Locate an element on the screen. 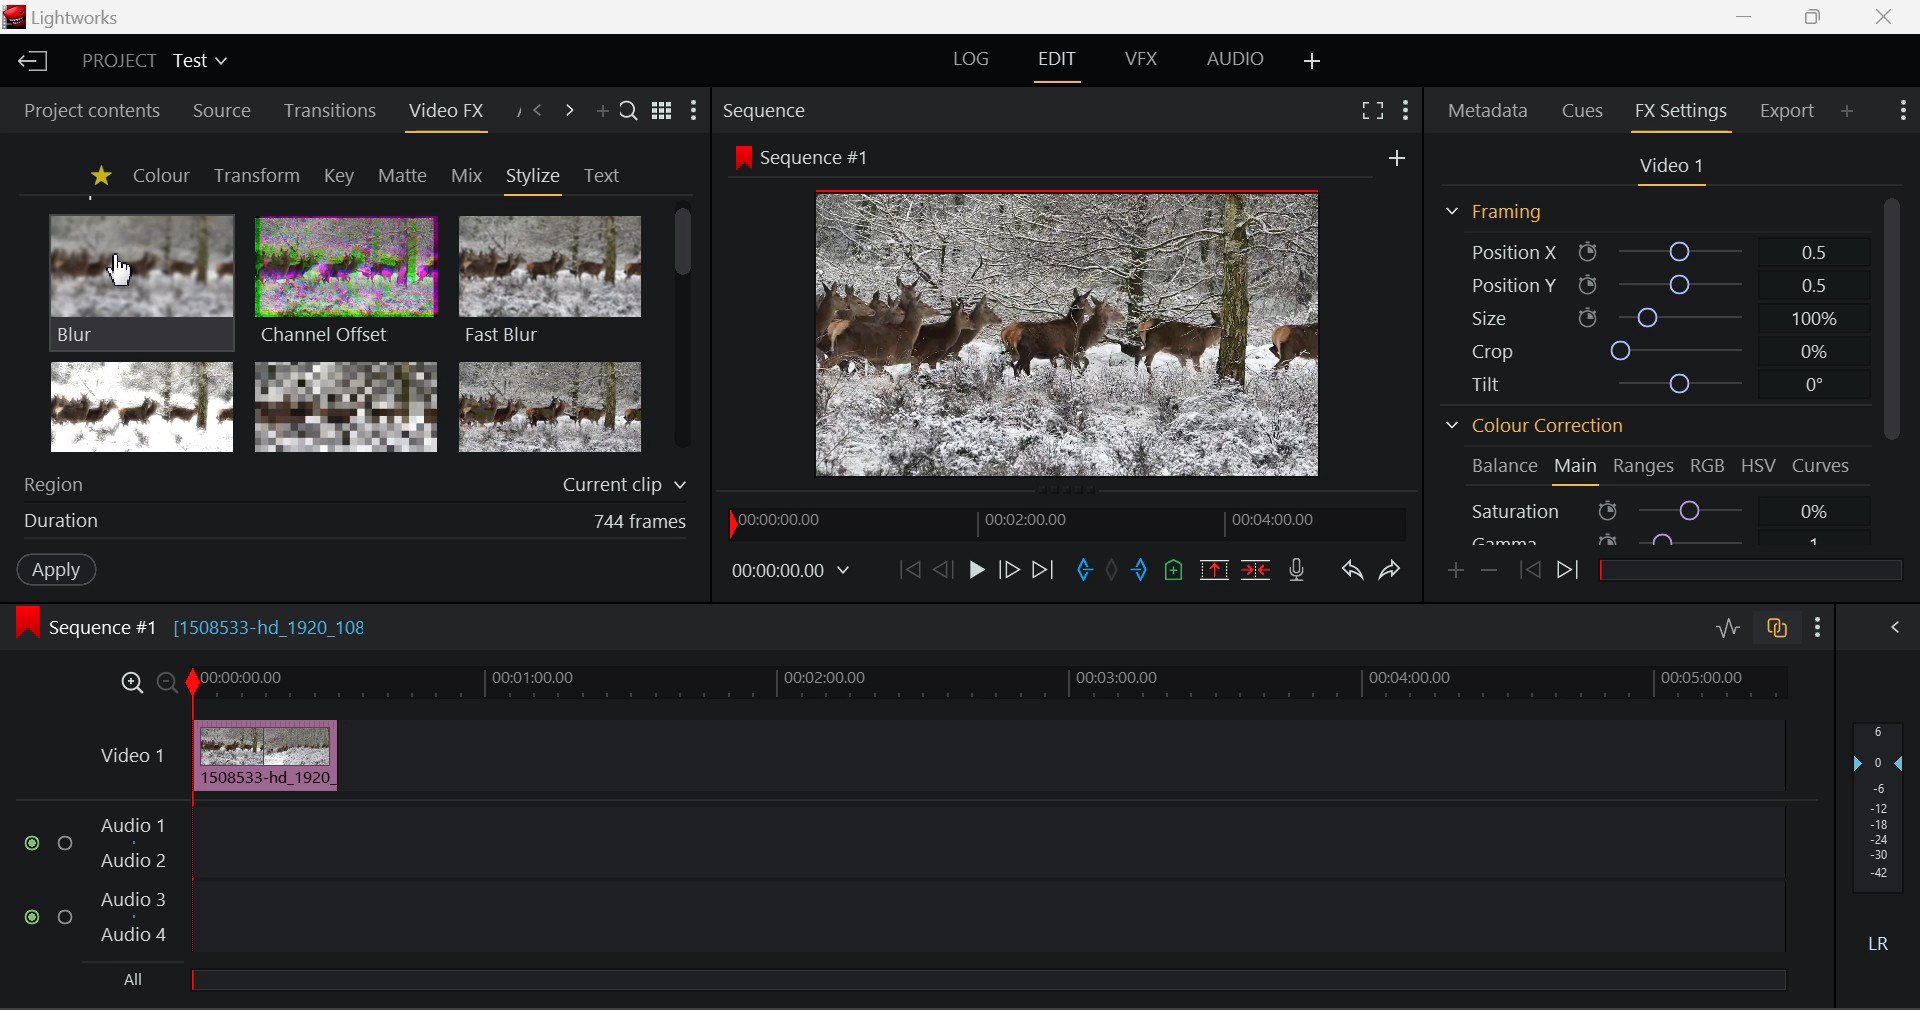  Fast Blur is located at coordinates (547, 277).